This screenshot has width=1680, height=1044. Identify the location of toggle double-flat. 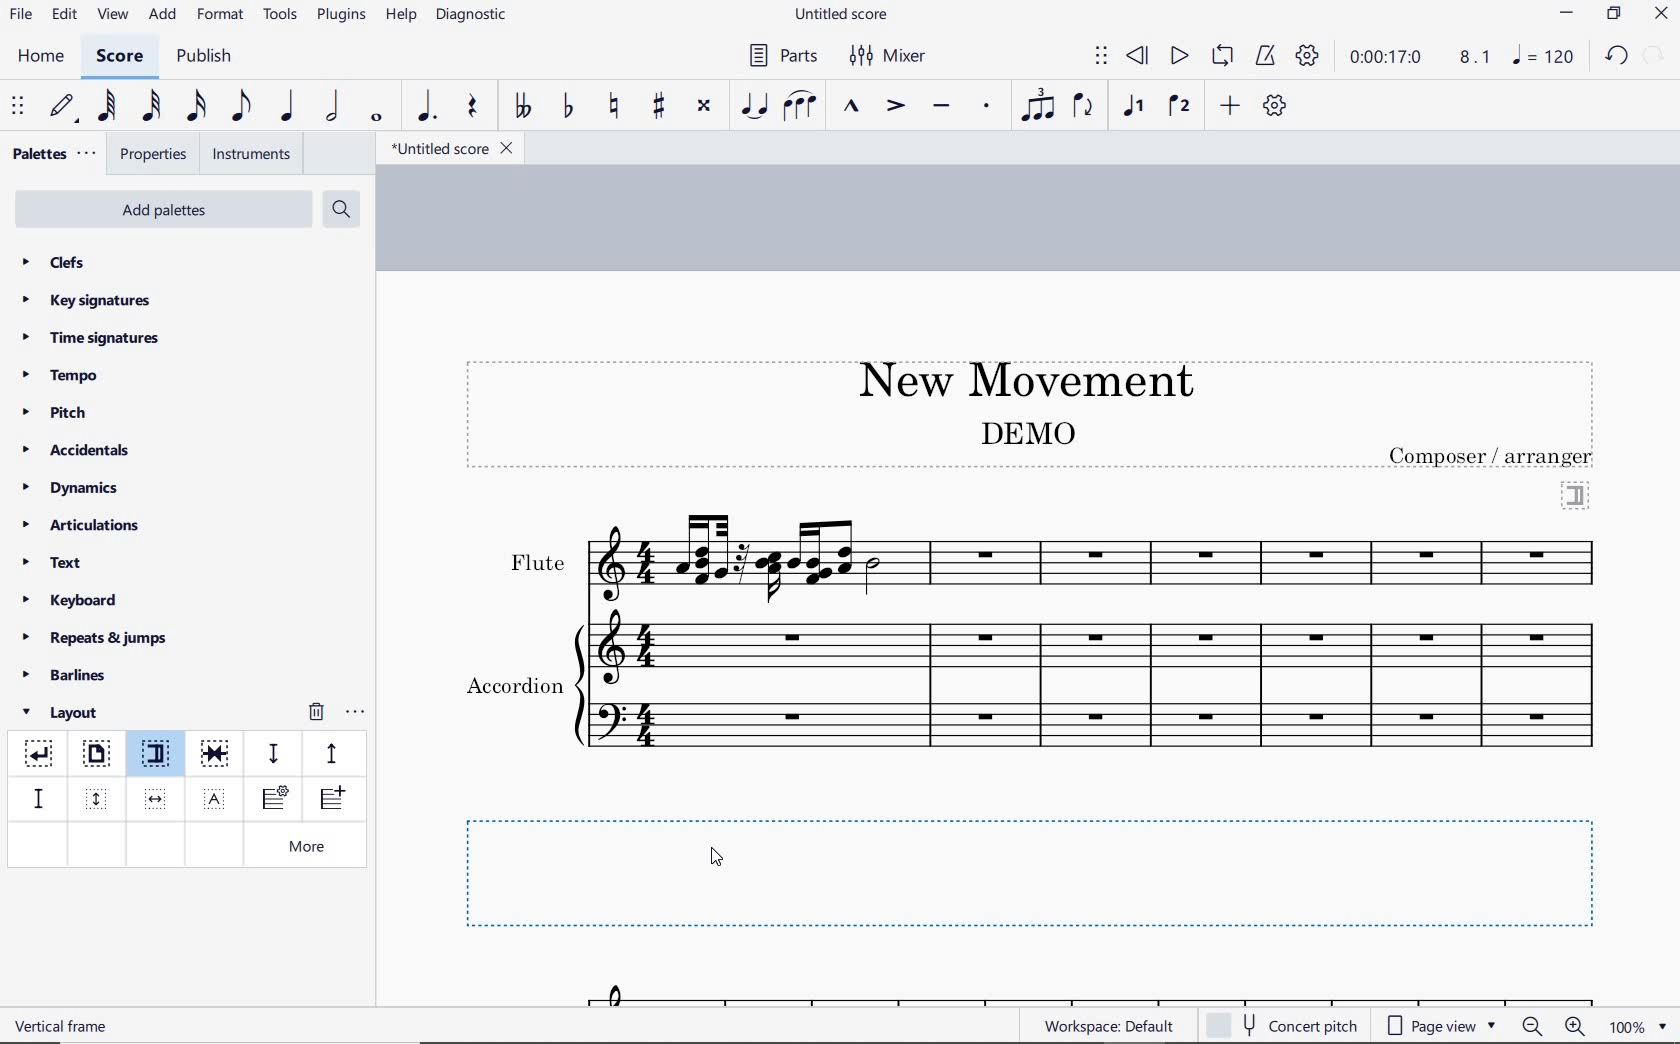
(522, 107).